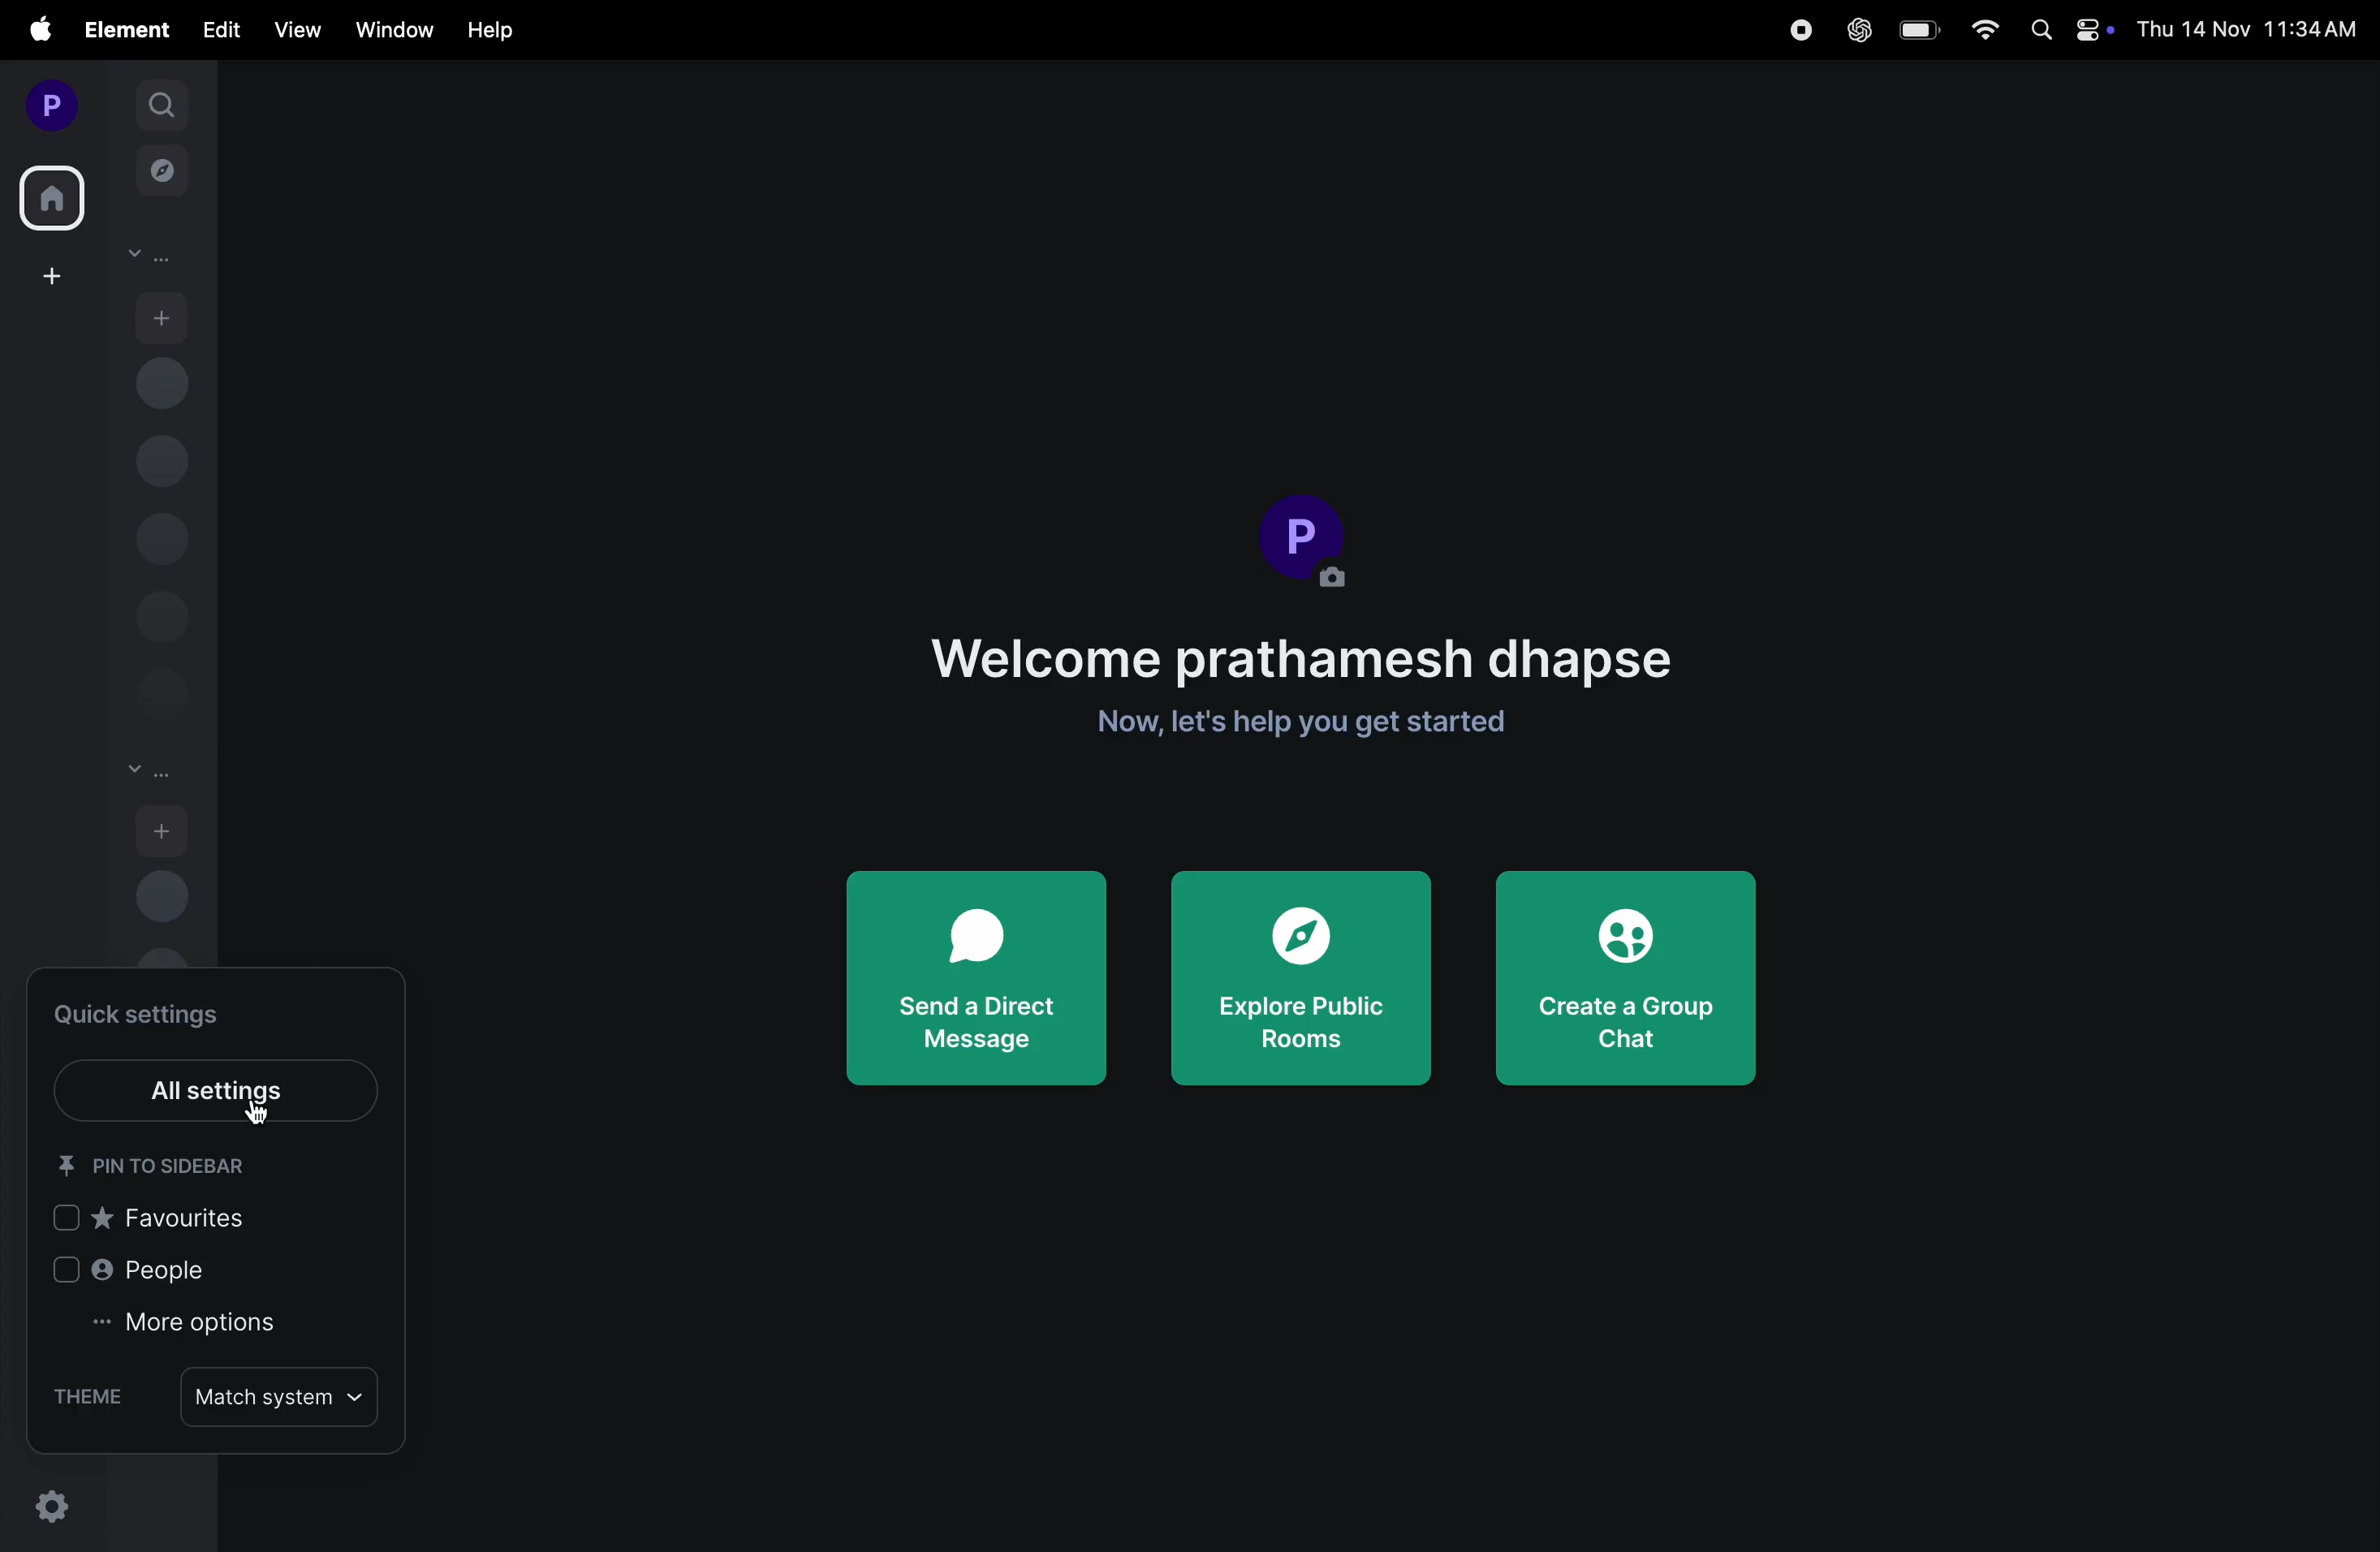 The image size is (2380, 1552). I want to click on apple menu, so click(30, 31).